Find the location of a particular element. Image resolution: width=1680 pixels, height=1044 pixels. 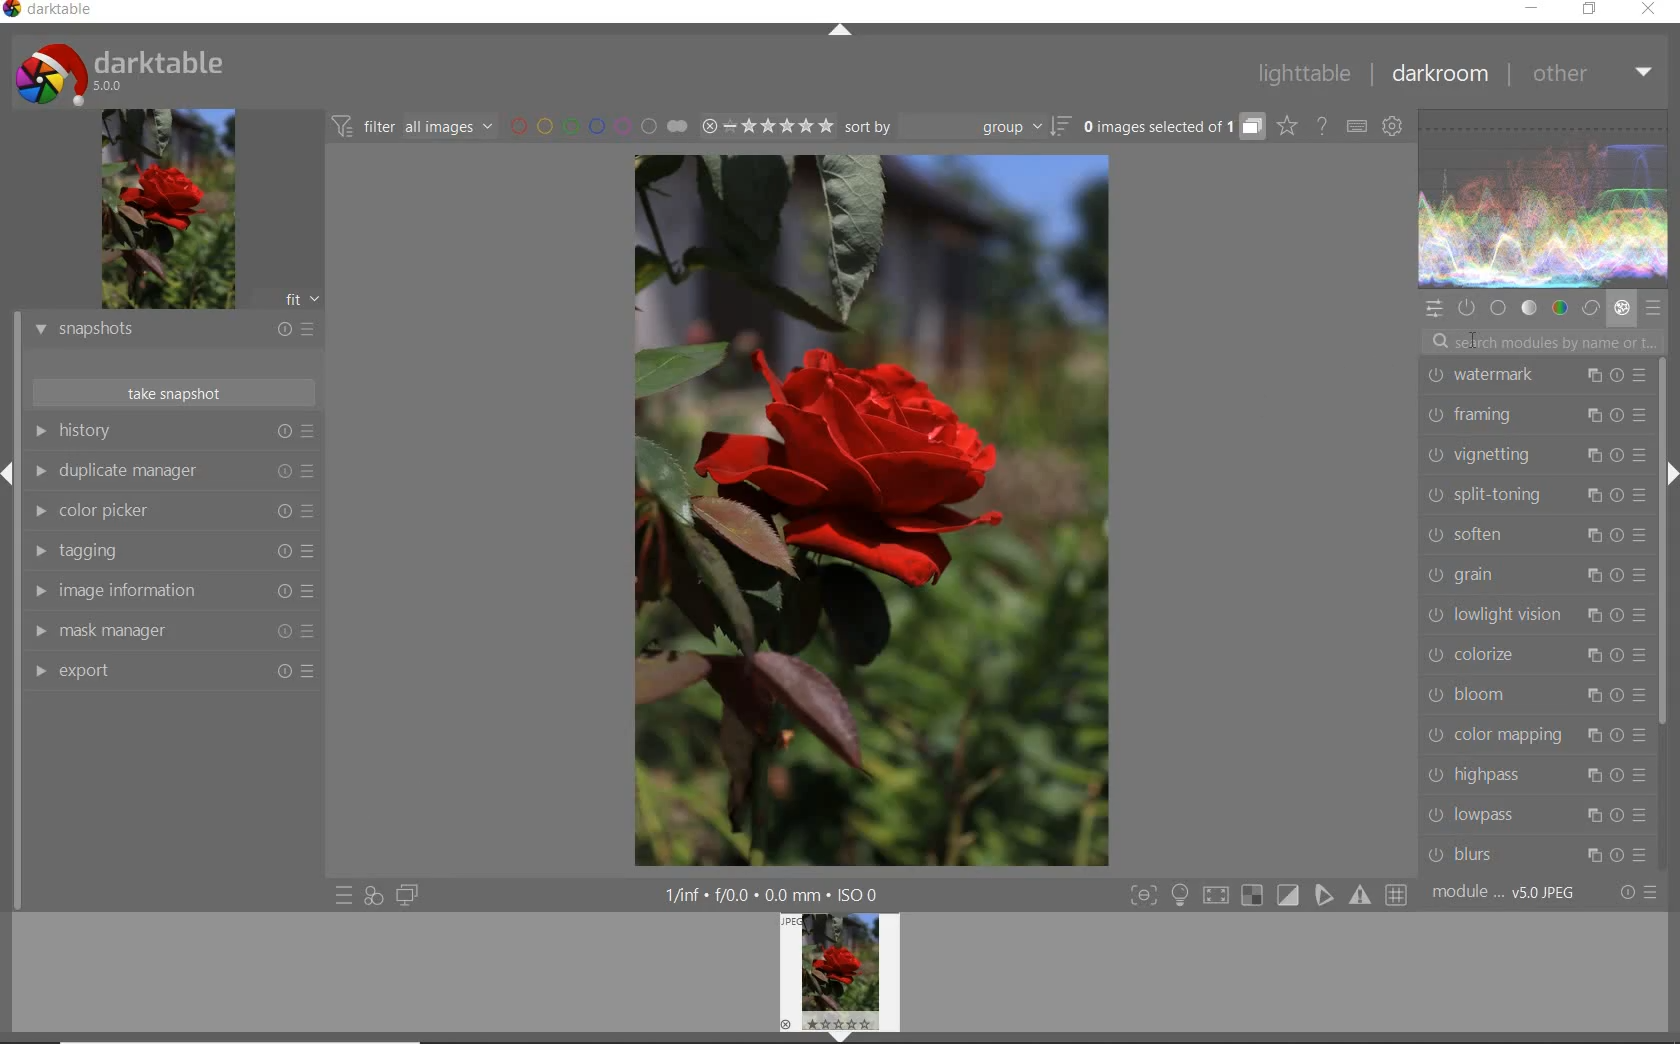

split-toning is located at coordinates (1532, 494).